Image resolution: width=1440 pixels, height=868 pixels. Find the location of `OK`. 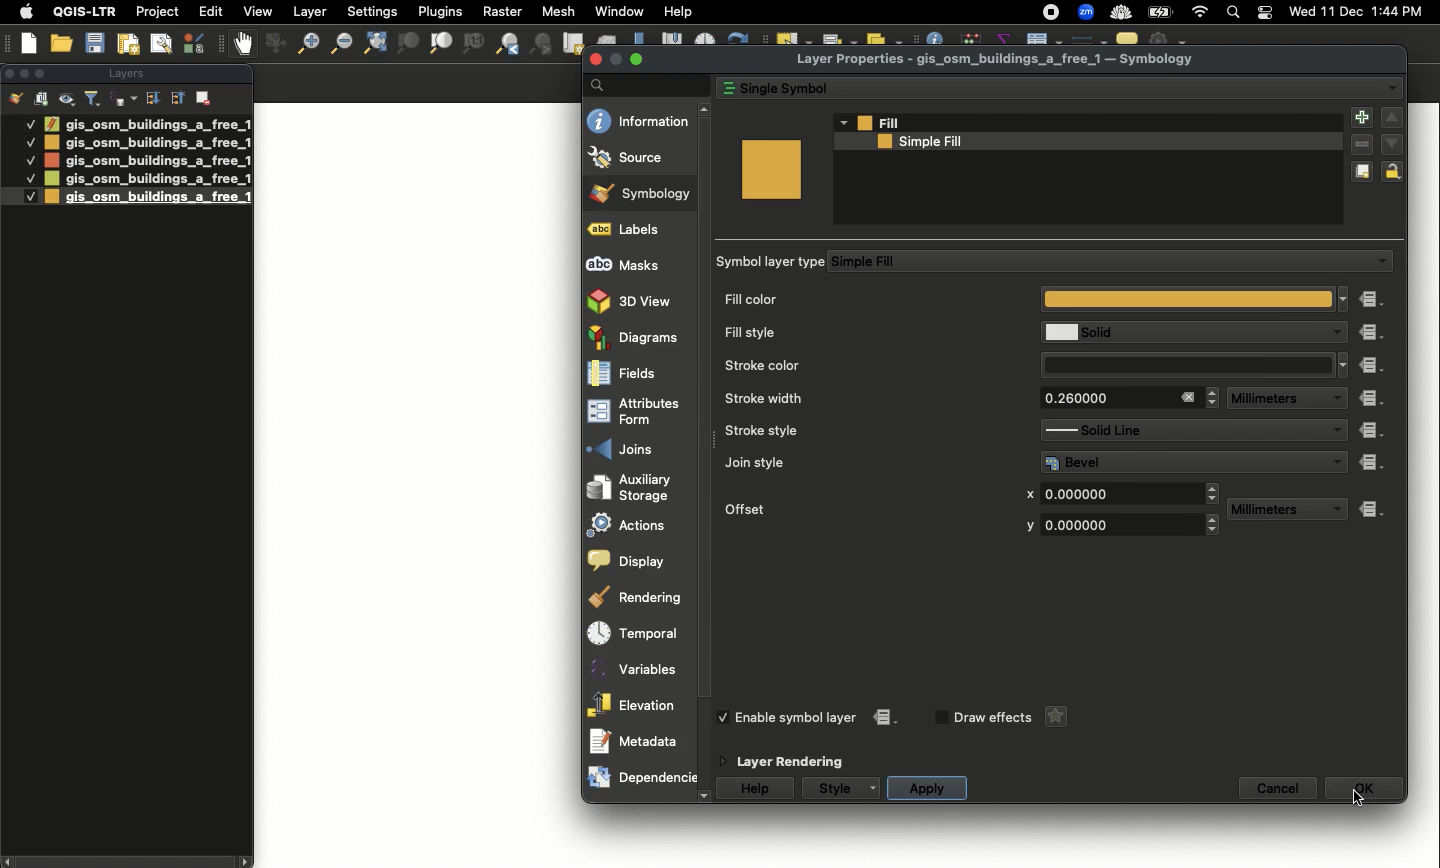

OK is located at coordinates (1364, 788).